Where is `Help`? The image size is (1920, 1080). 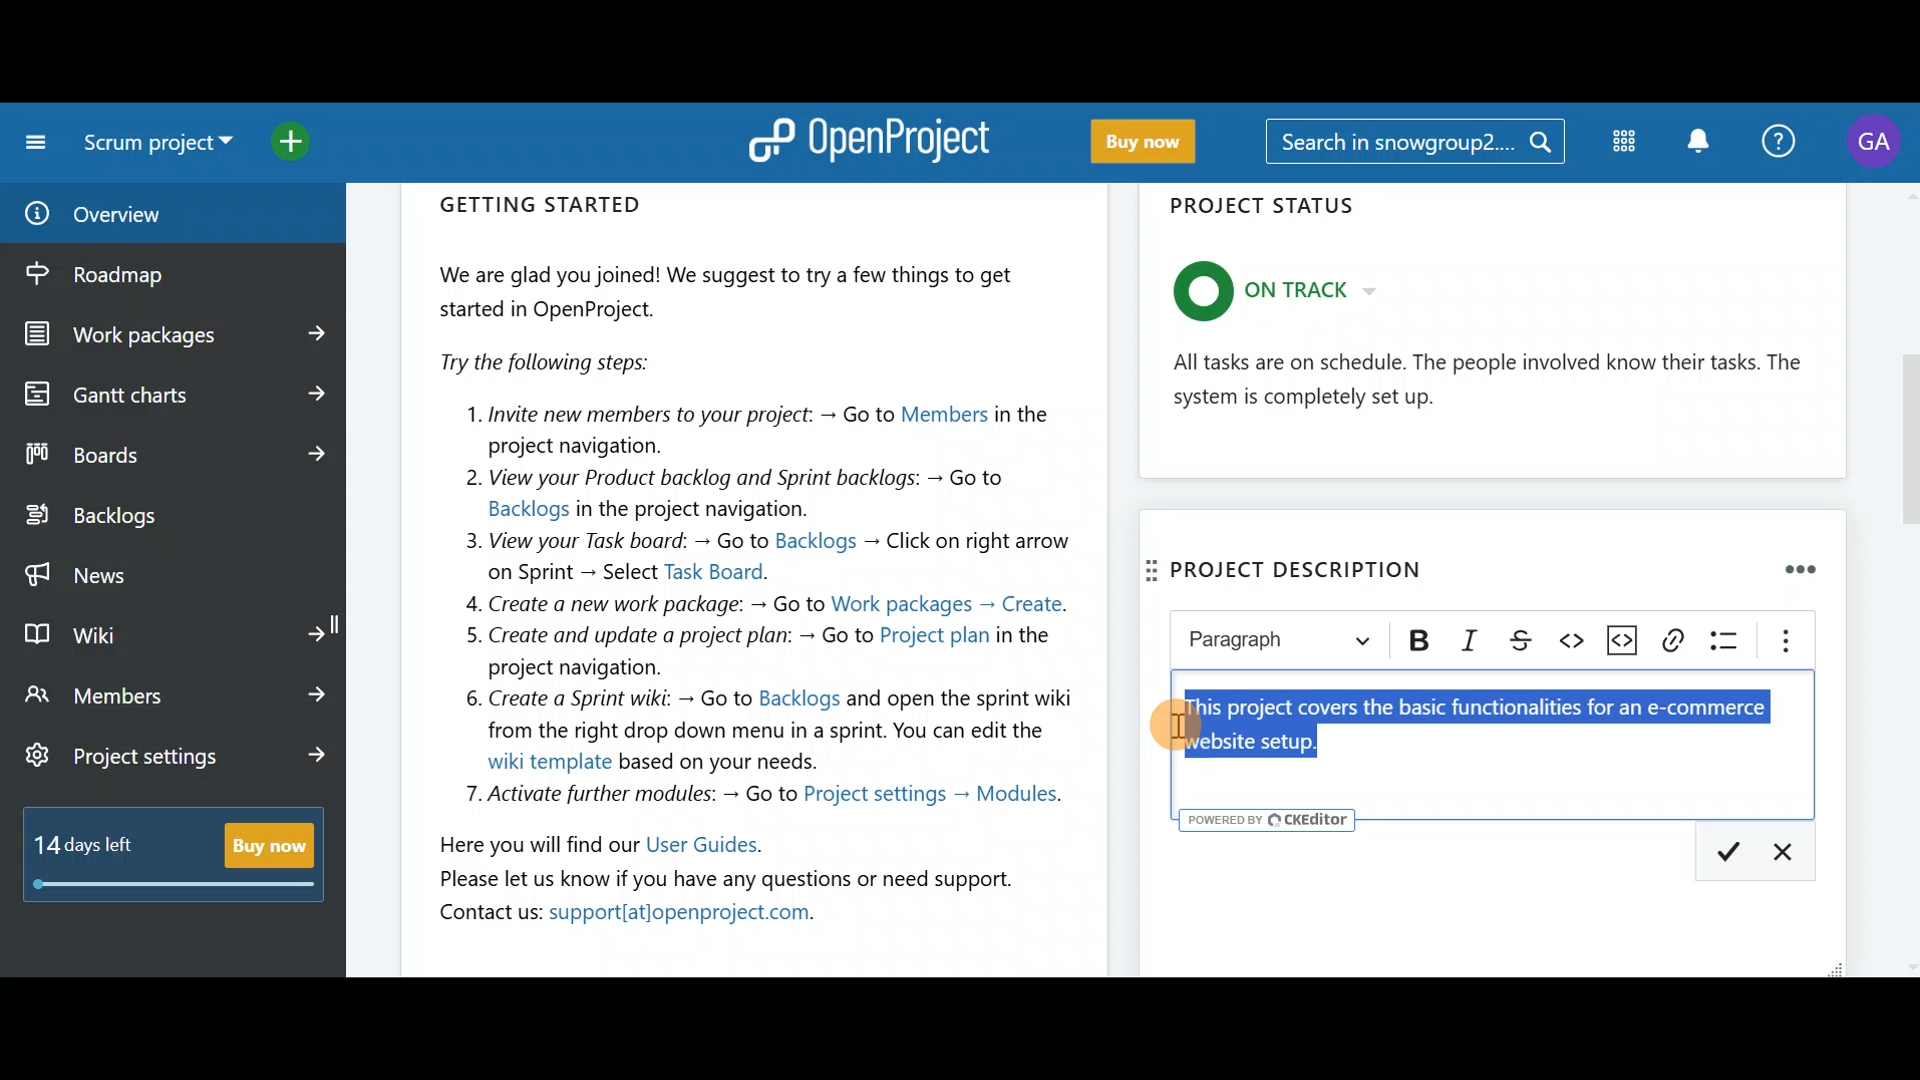 Help is located at coordinates (1782, 138).